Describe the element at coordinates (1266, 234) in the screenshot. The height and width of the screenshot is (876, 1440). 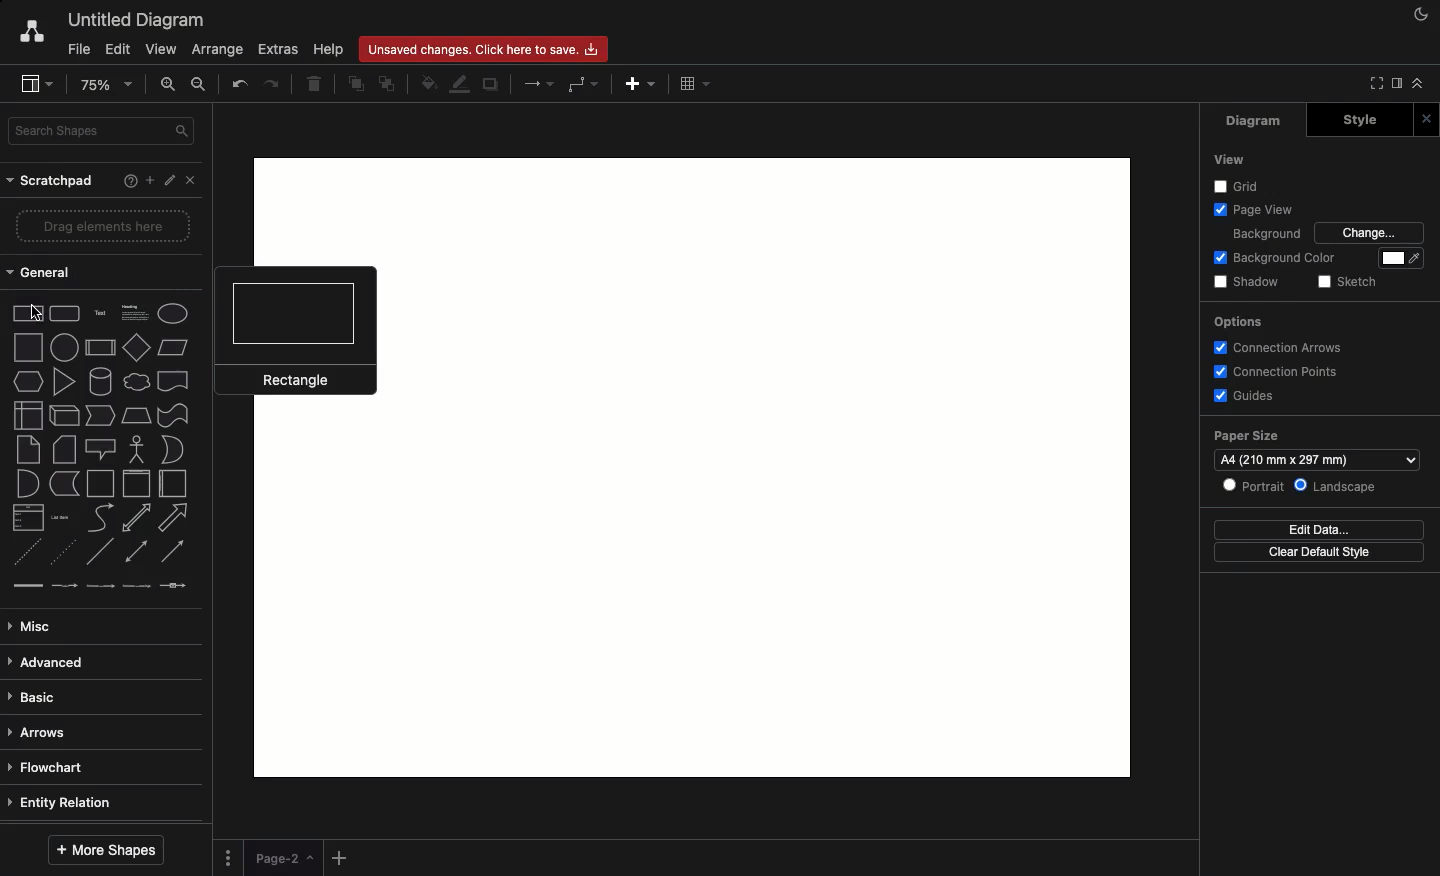
I see `Background` at that location.